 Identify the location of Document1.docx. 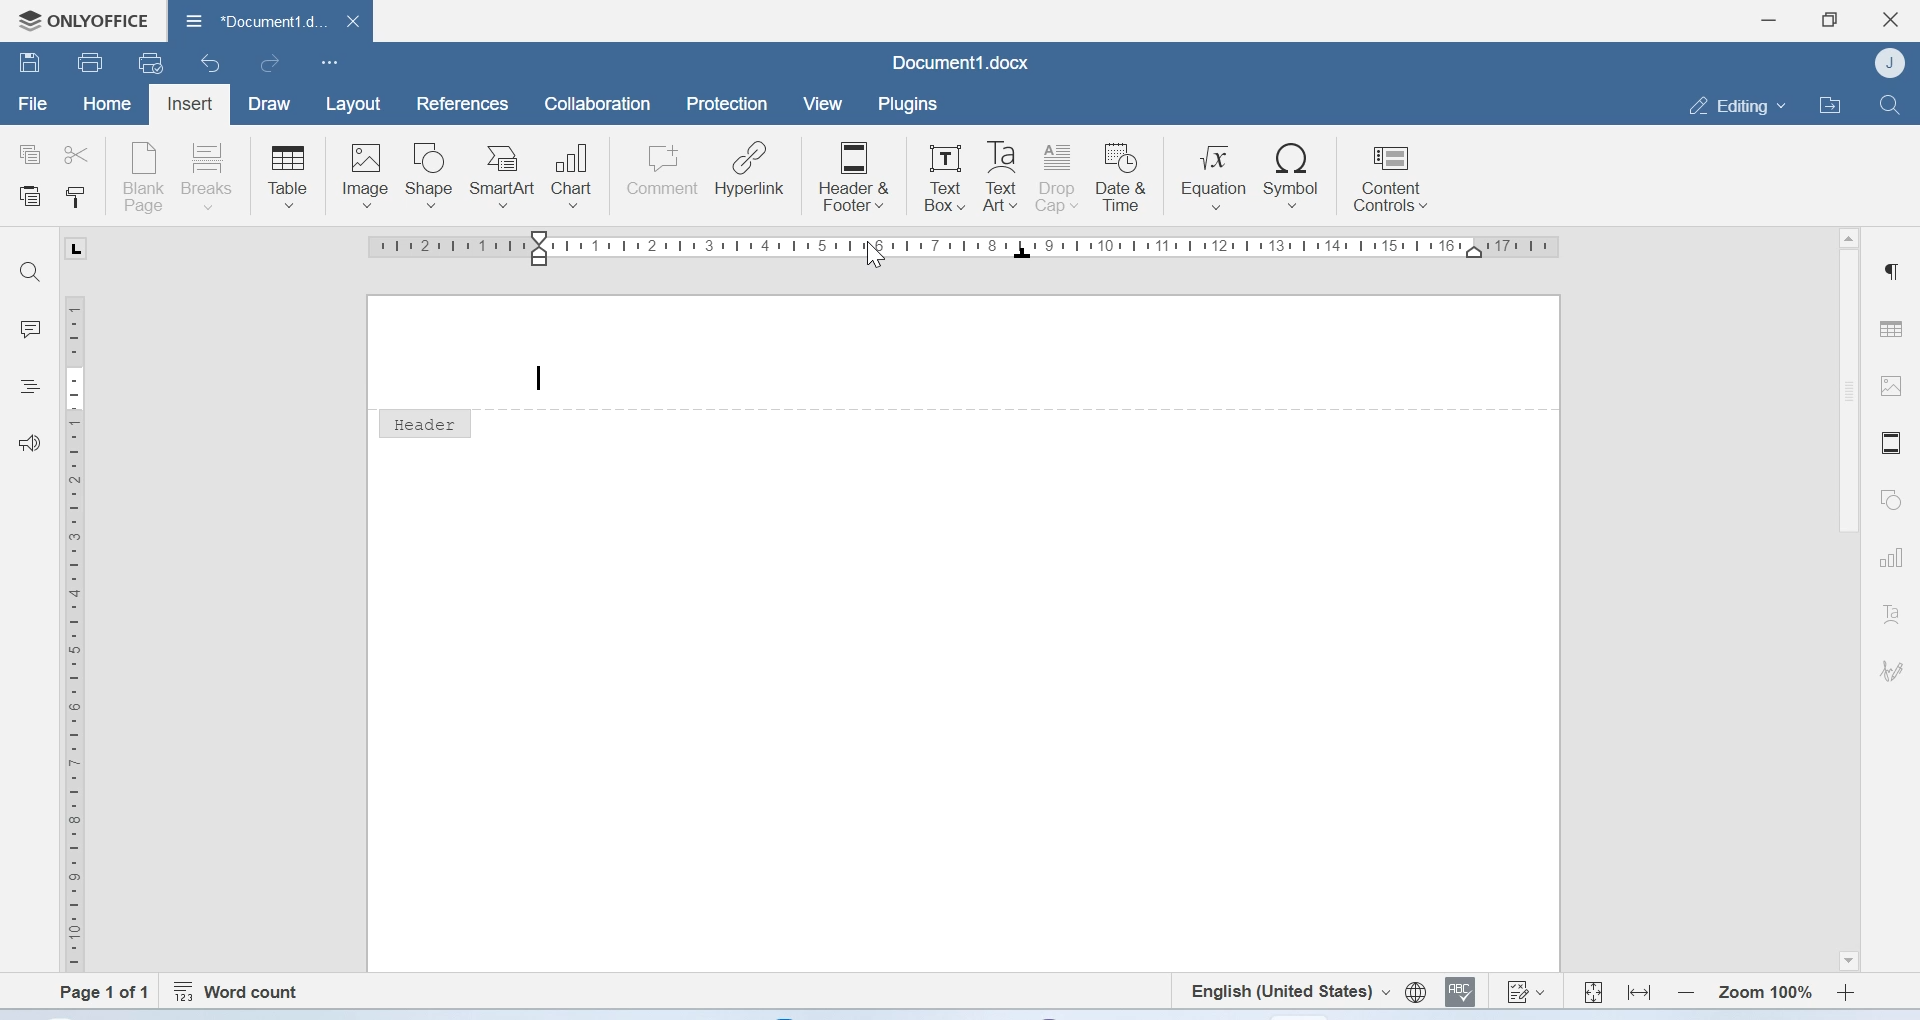
(270, 23).